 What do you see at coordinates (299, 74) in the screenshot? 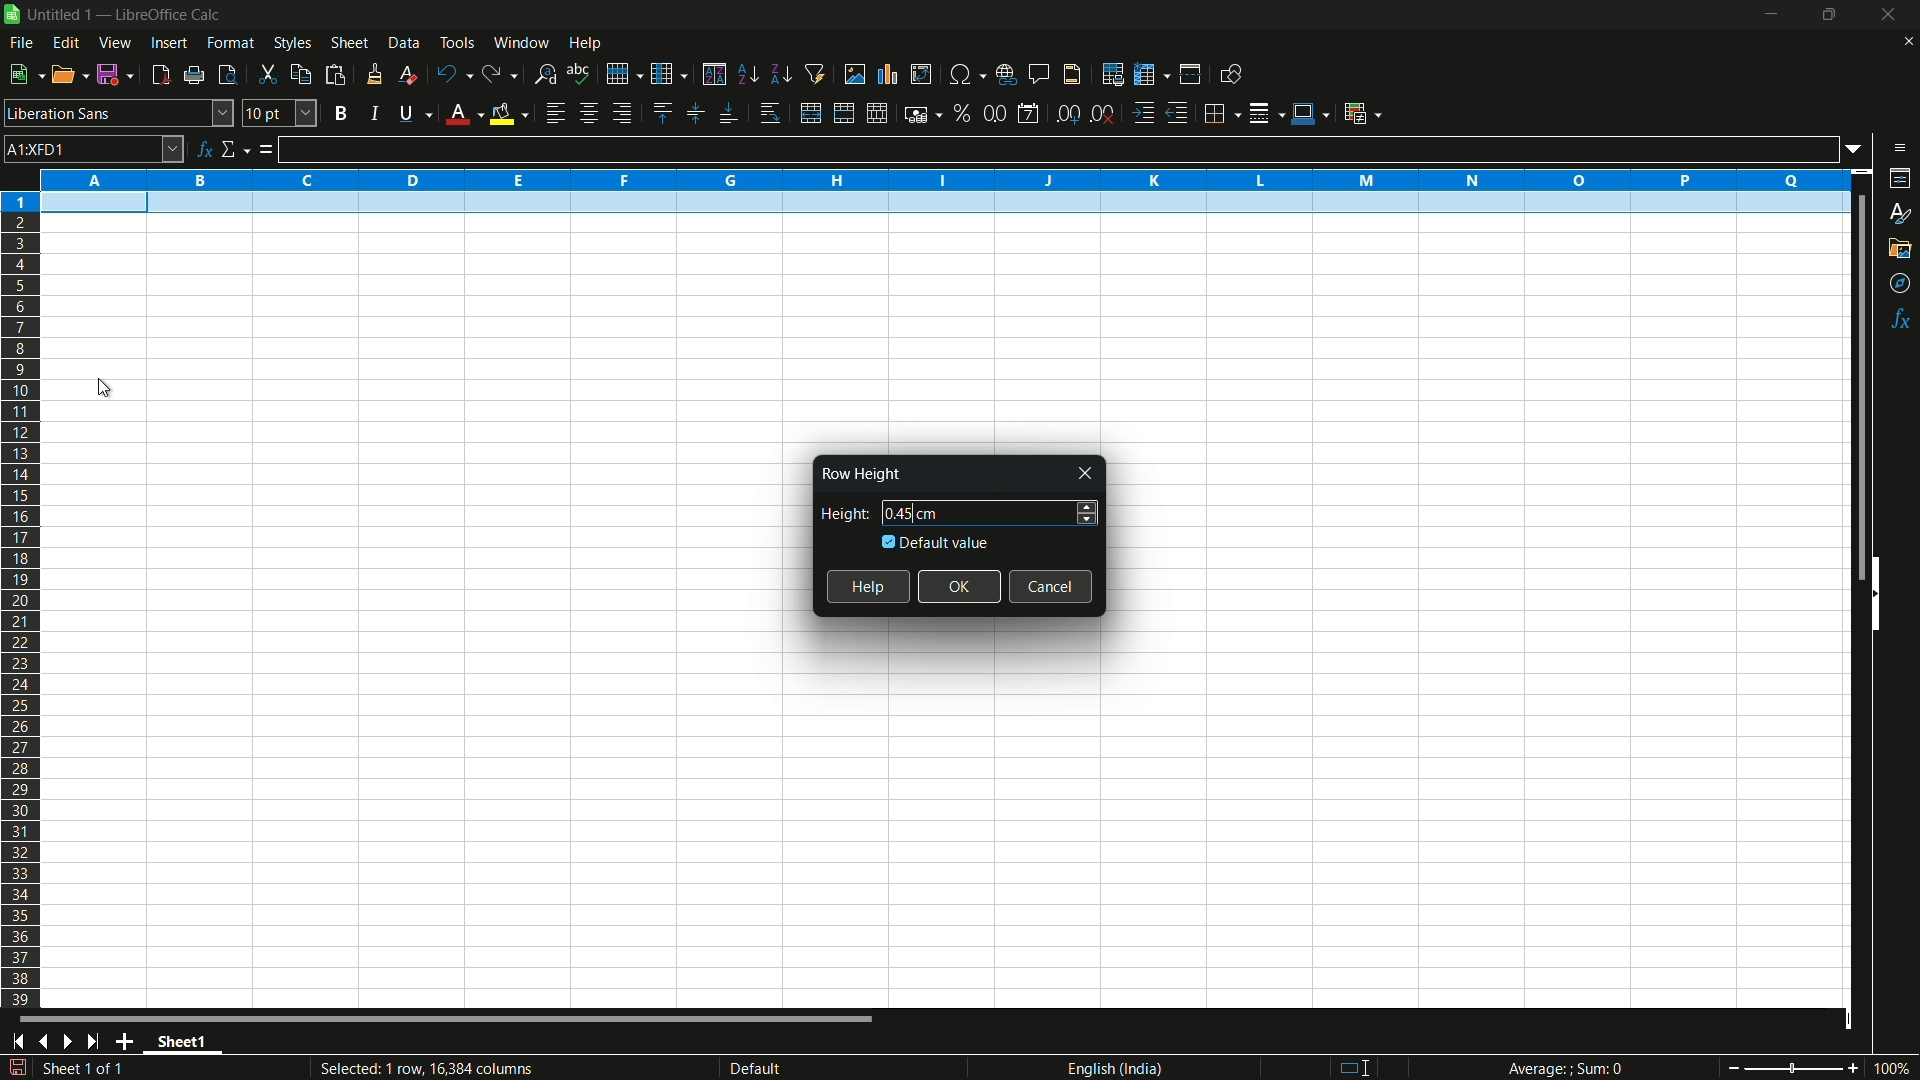
I see `copy` at bounding box center [299, 74].